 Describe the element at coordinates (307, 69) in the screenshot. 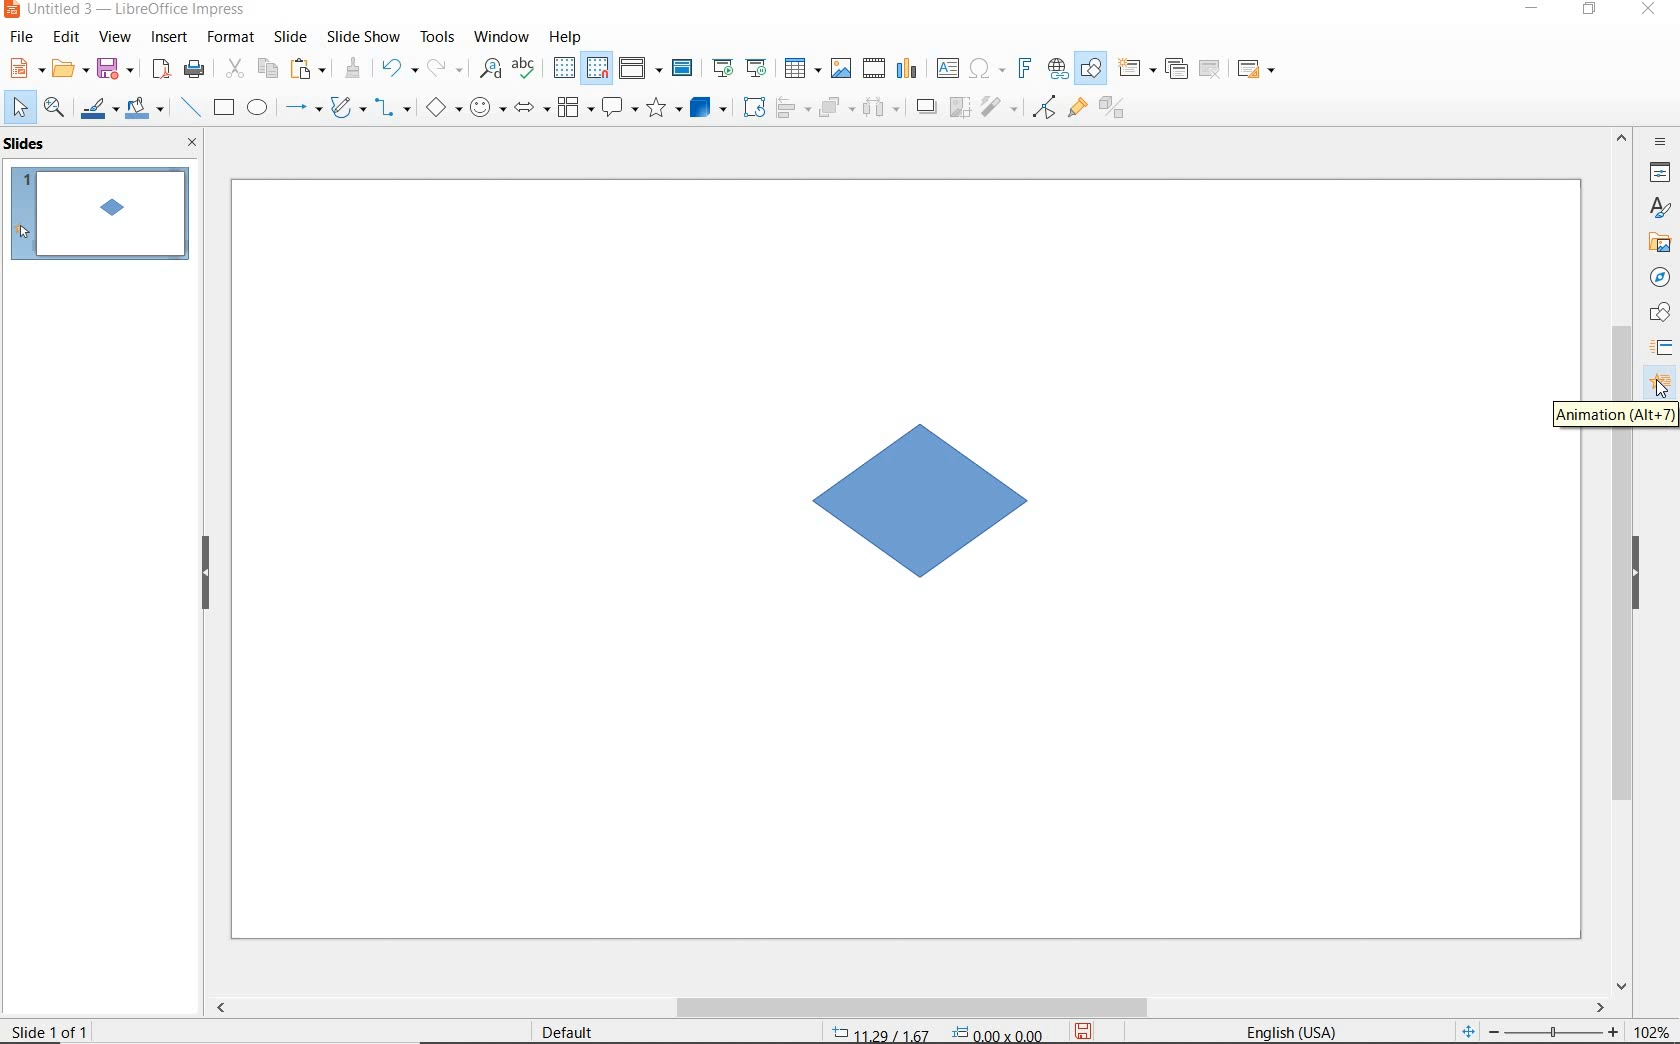

I see `paste` at that location.